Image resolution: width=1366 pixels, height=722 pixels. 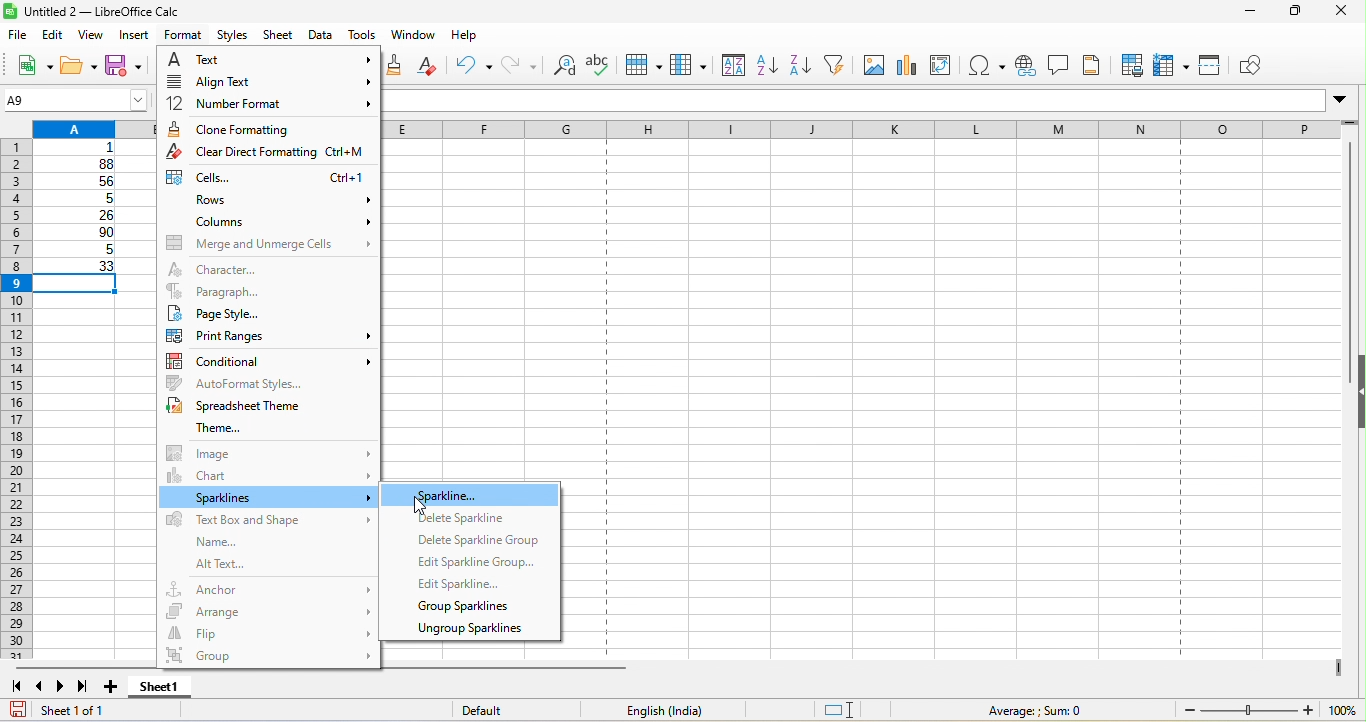 What do you see at coordinates (1173, 65) in the screenshot?
I see `freeze rows and column` at bounding box center [1173, 65].